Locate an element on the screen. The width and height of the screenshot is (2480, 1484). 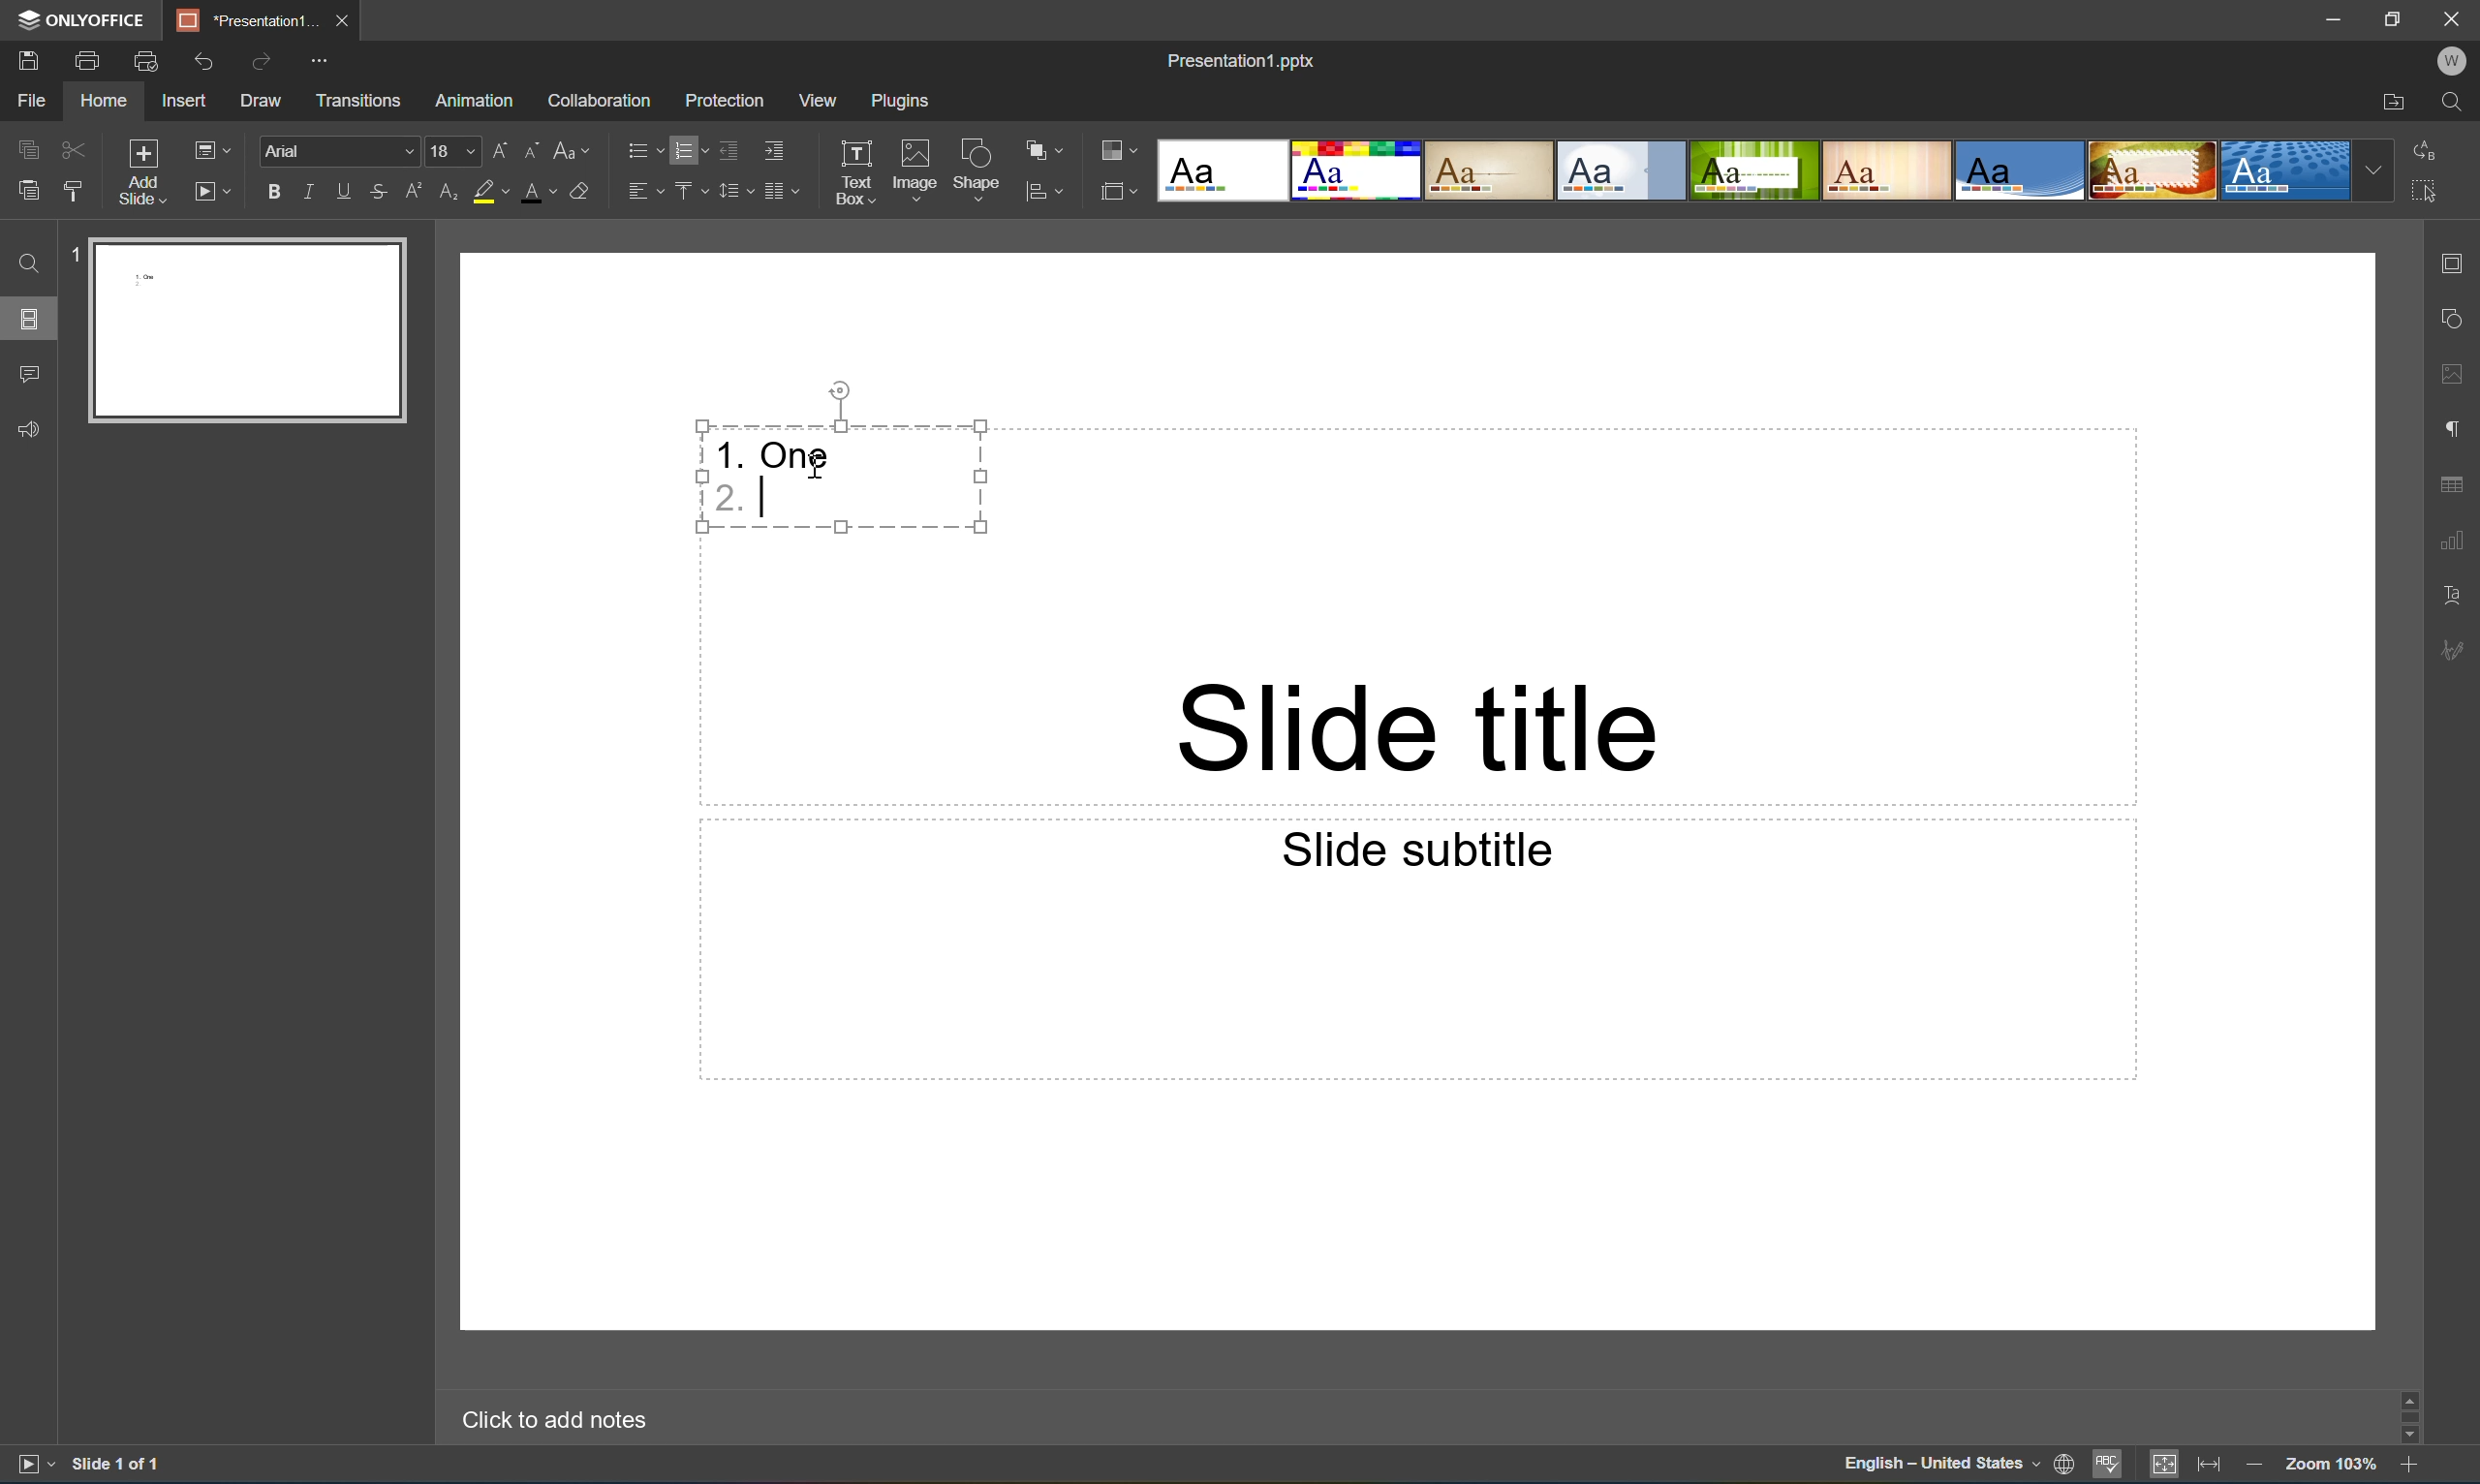
Superscript is located at coordinates (418, 193).